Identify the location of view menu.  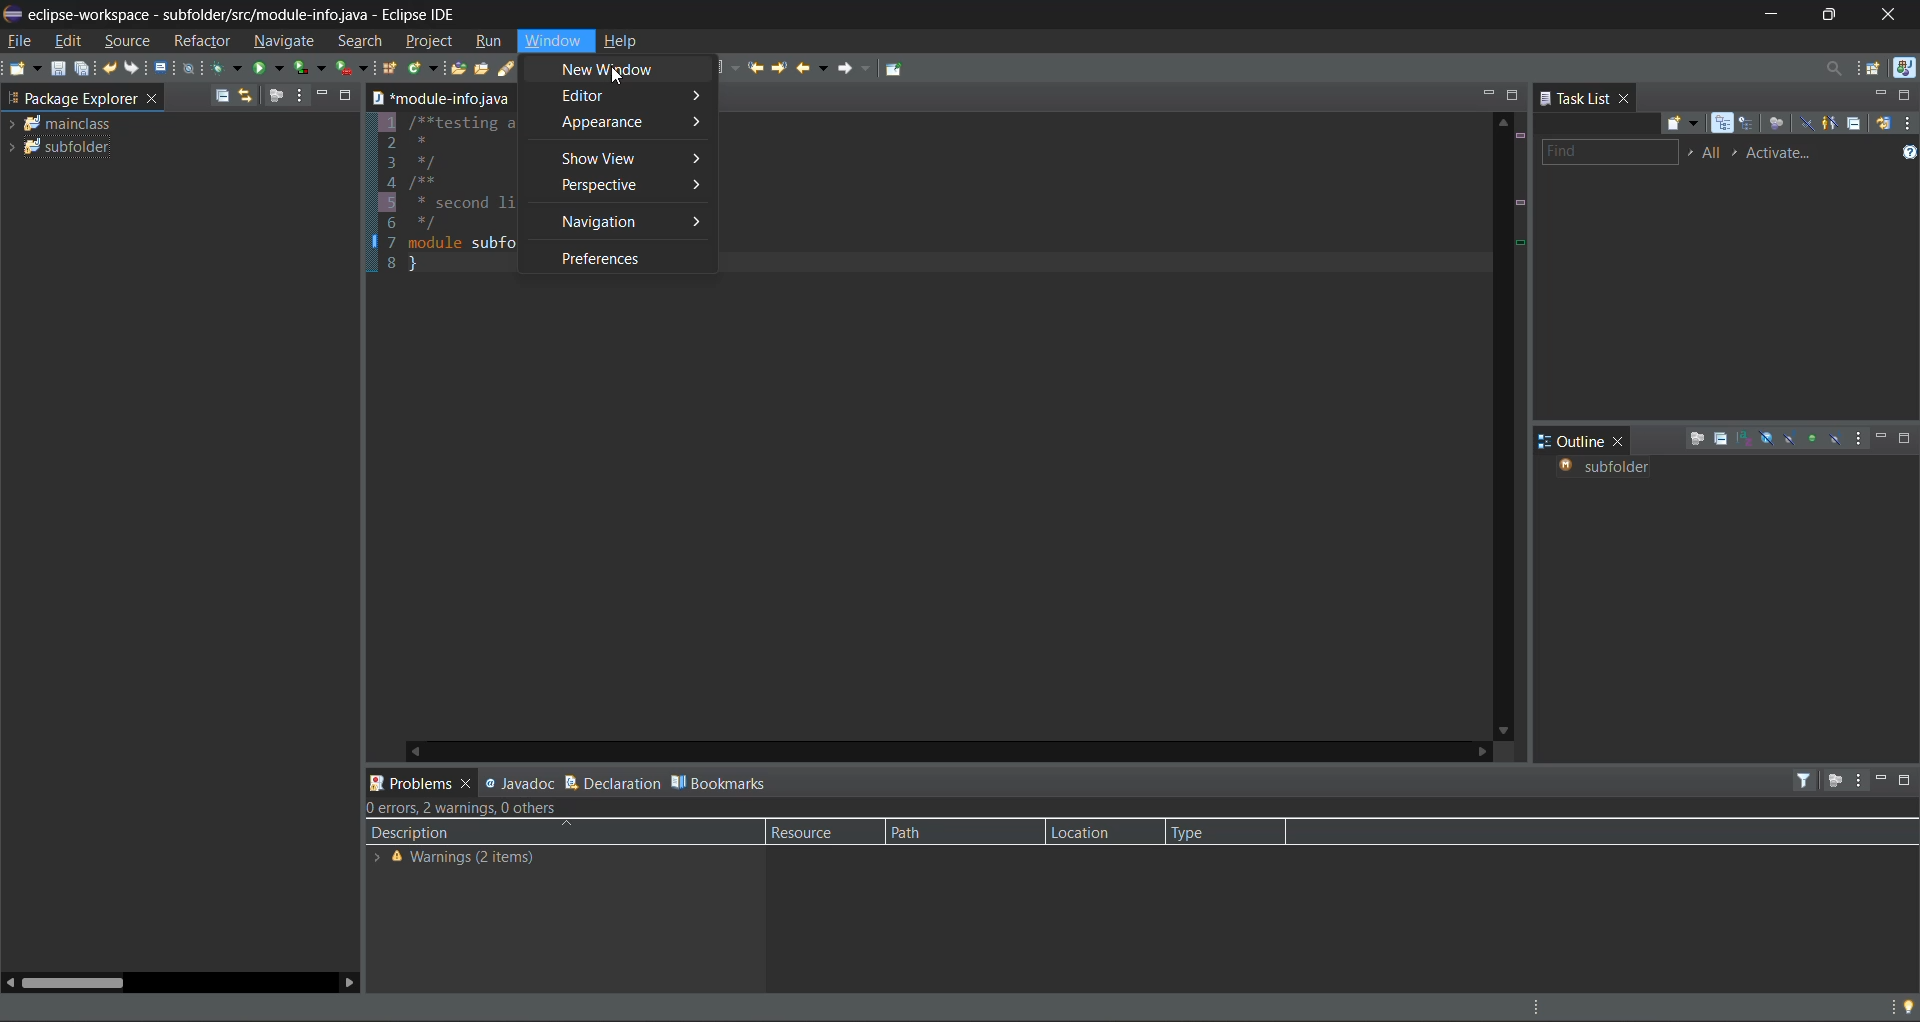
(1855, 440).